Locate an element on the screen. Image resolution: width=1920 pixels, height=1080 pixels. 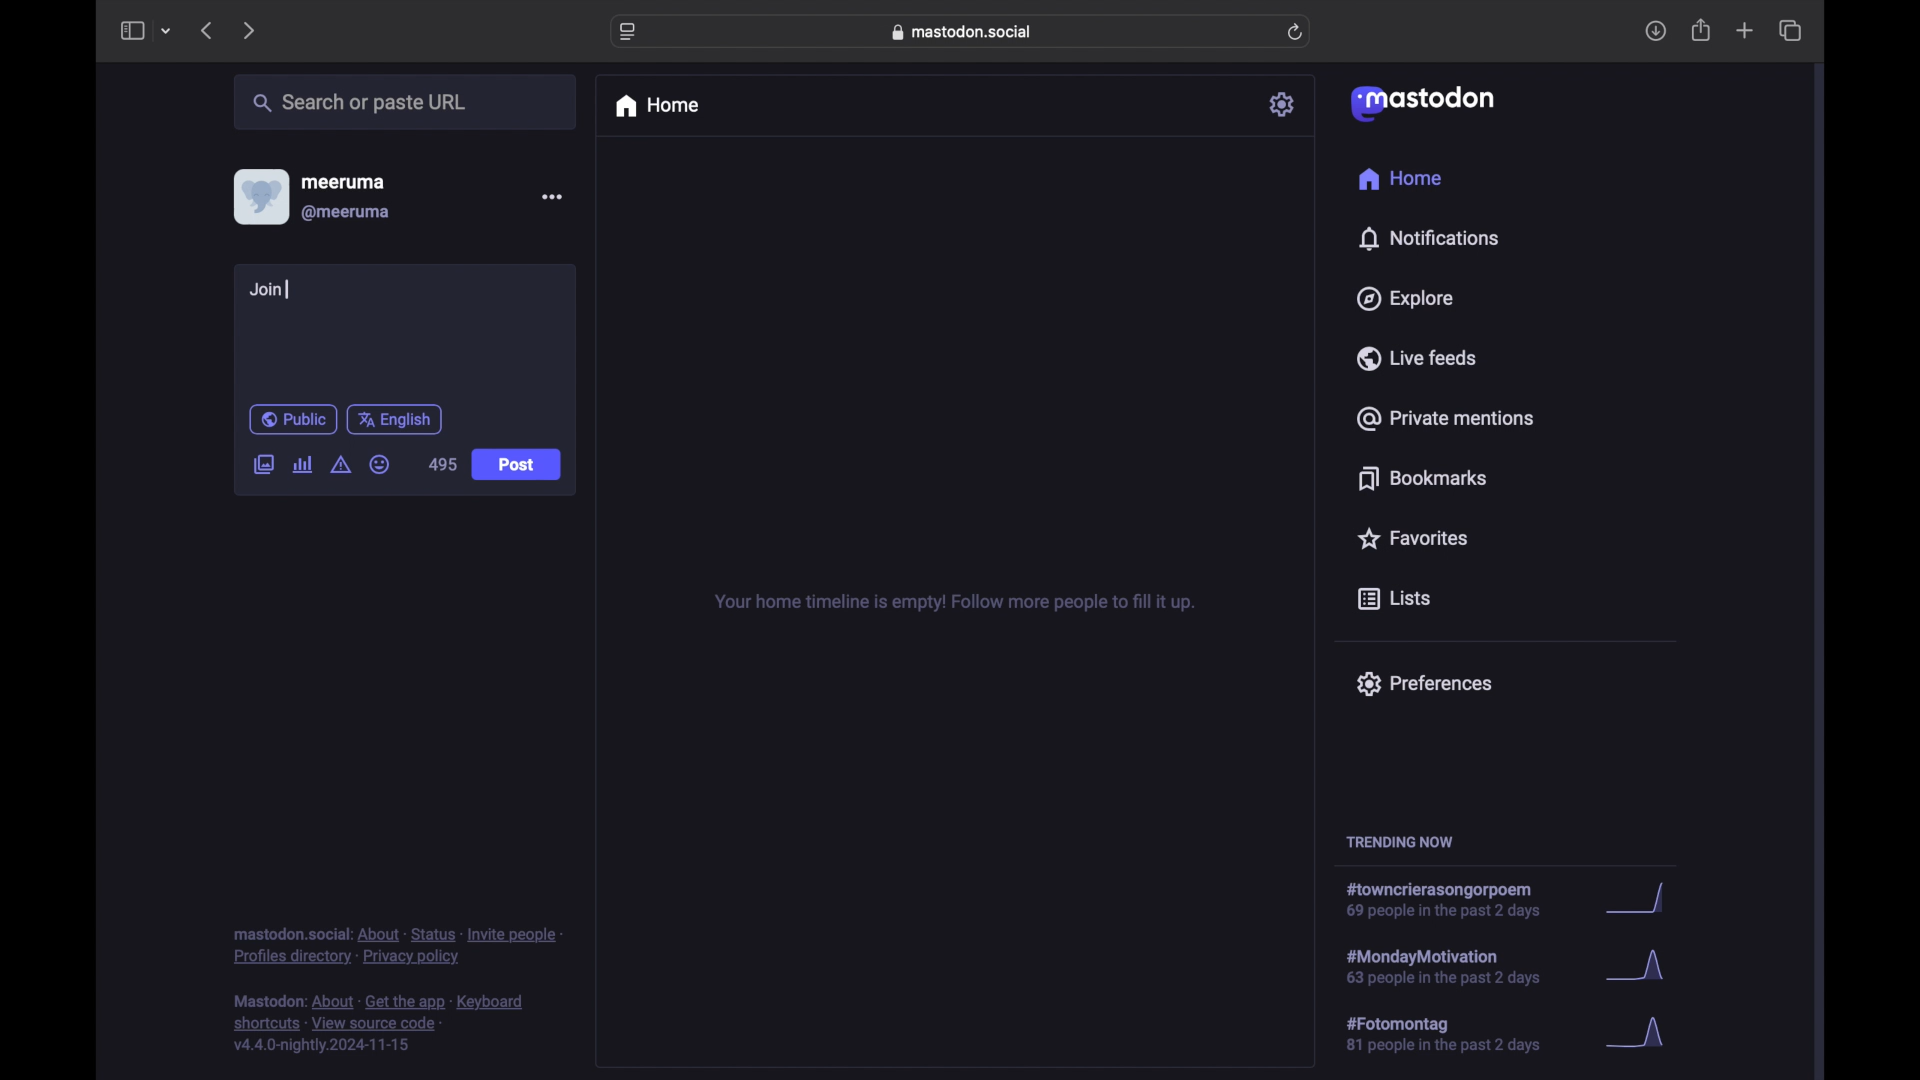
bookmarks is located at coordinates (1422, 478).